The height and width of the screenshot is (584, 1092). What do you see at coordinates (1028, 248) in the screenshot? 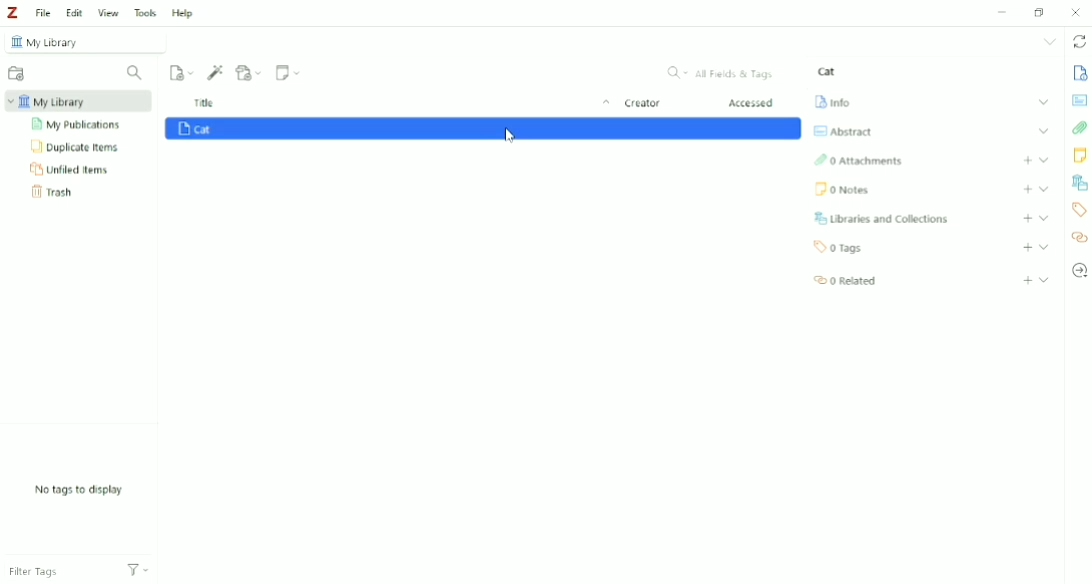
I see `Add` at bounding box center [1028, 248].